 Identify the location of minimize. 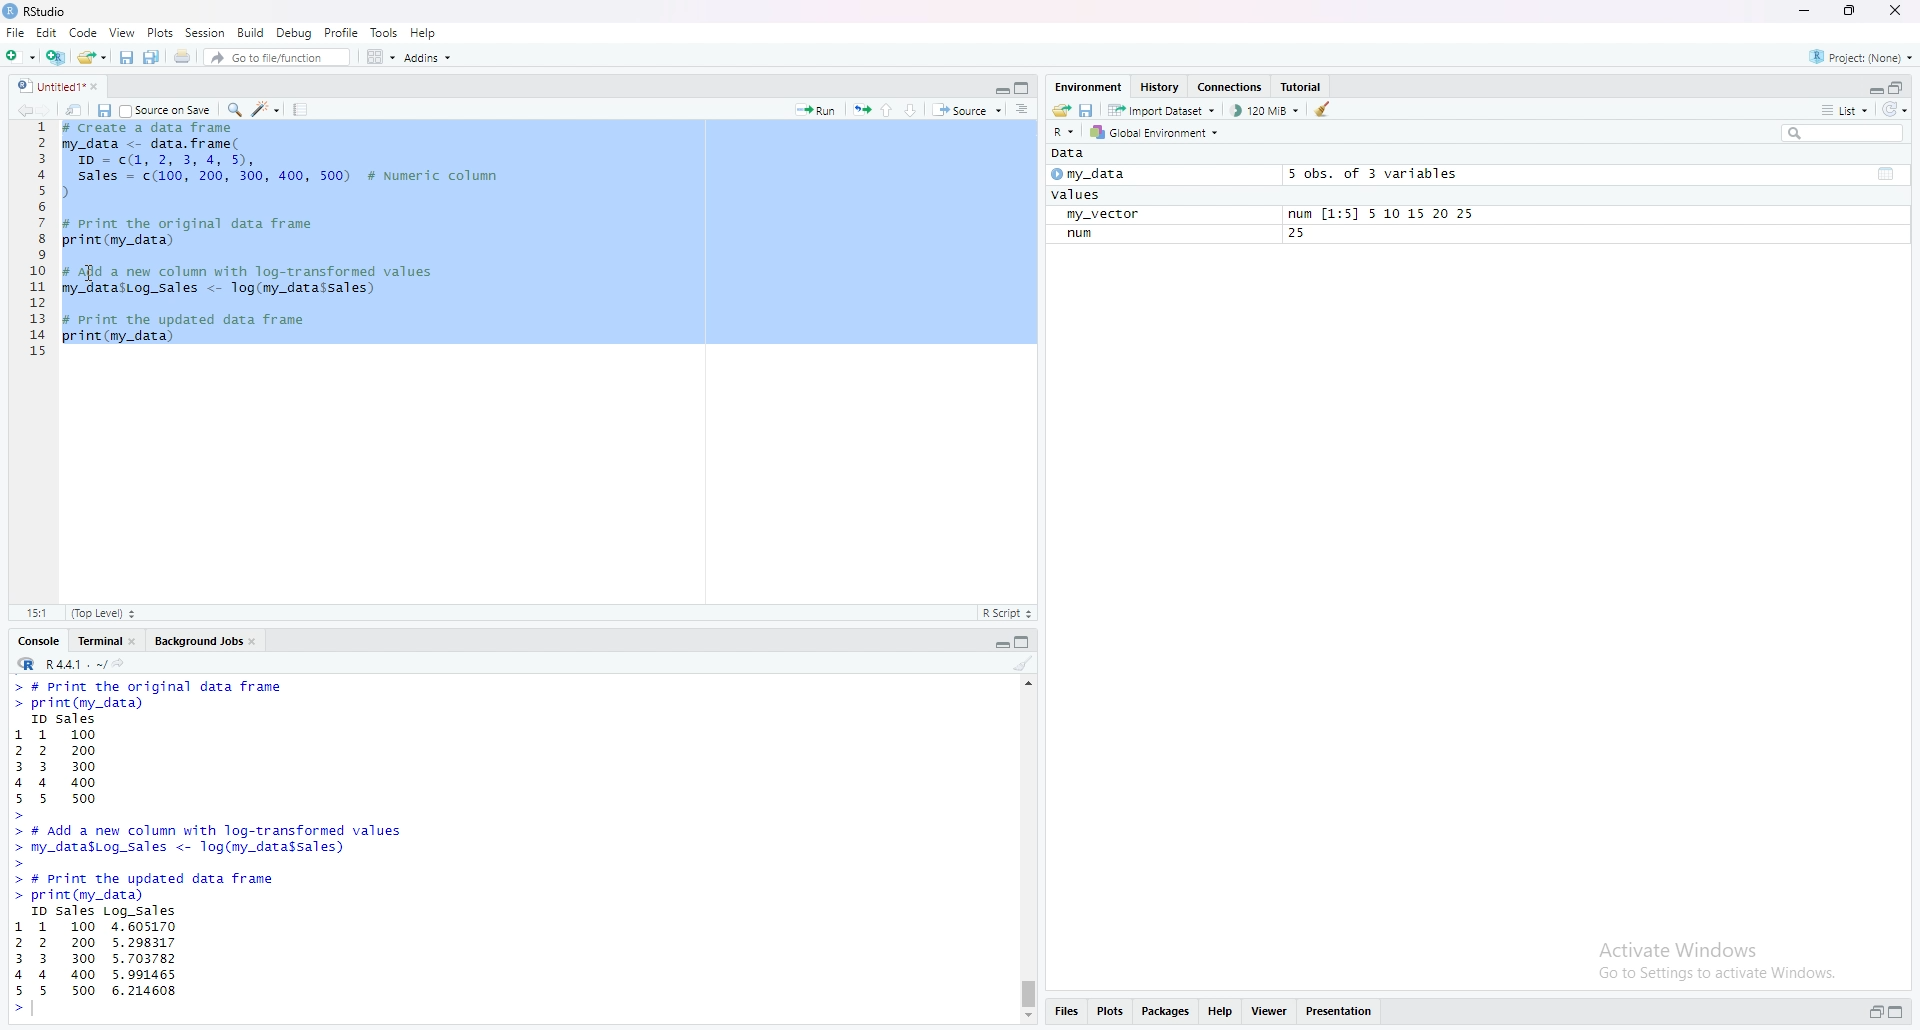
(1871, 1011).